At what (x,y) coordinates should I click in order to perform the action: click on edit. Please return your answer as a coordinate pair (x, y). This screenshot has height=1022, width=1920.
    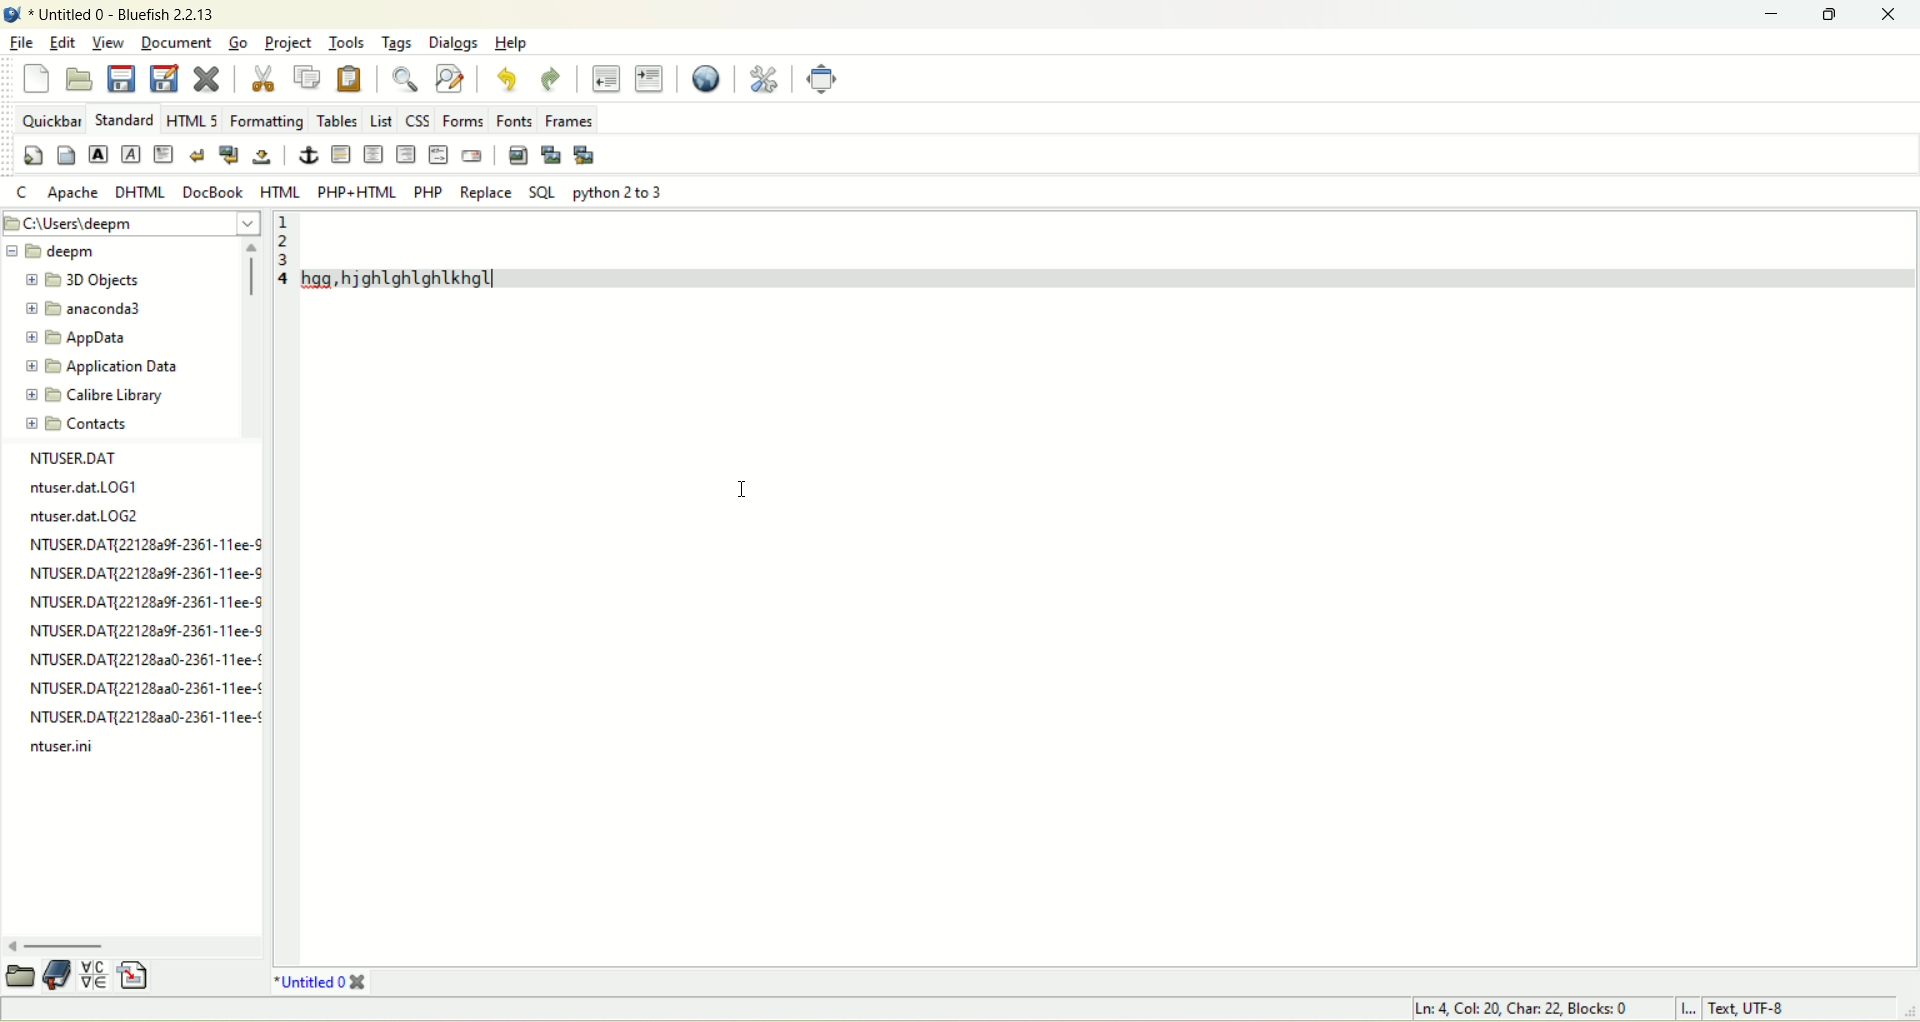
    Looking at the image, I should click on (61, 42).